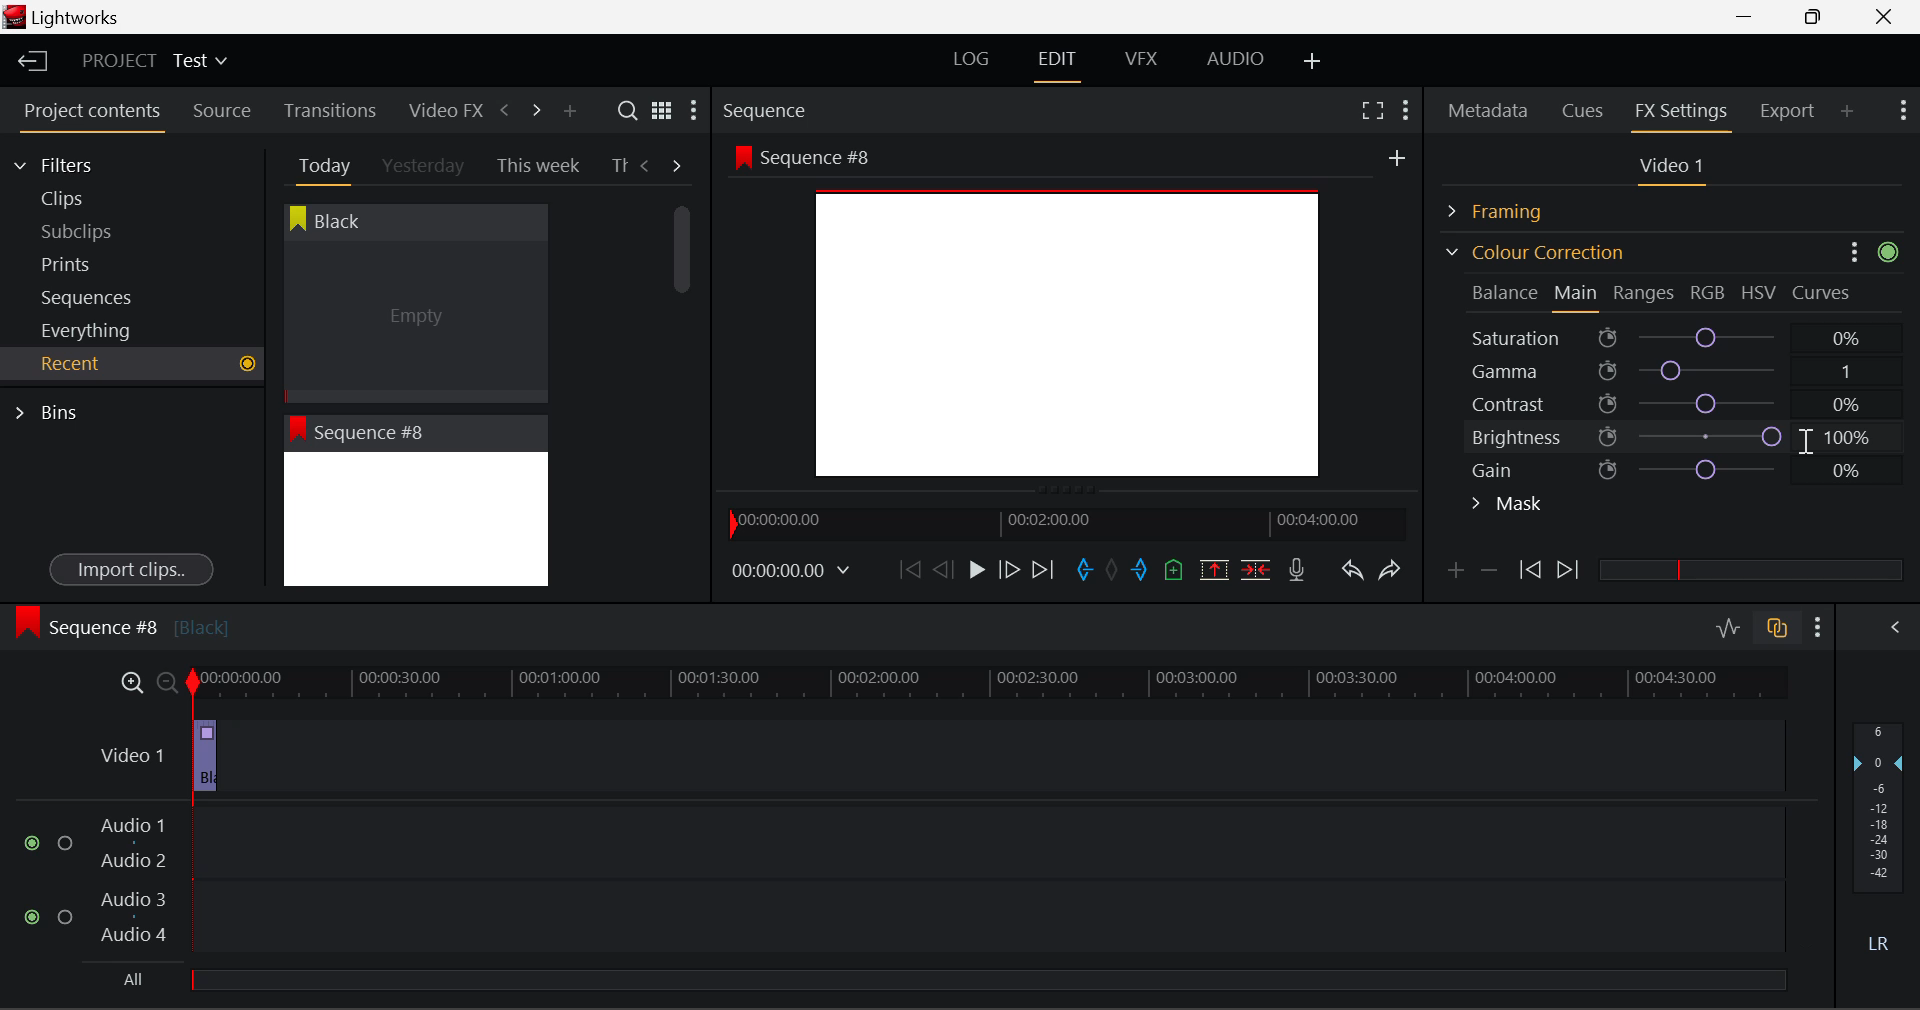 Image resolution: width=1920 pixels, height=1010 pixels. I want to click on AUDIO Layout, so click(1234, 58).